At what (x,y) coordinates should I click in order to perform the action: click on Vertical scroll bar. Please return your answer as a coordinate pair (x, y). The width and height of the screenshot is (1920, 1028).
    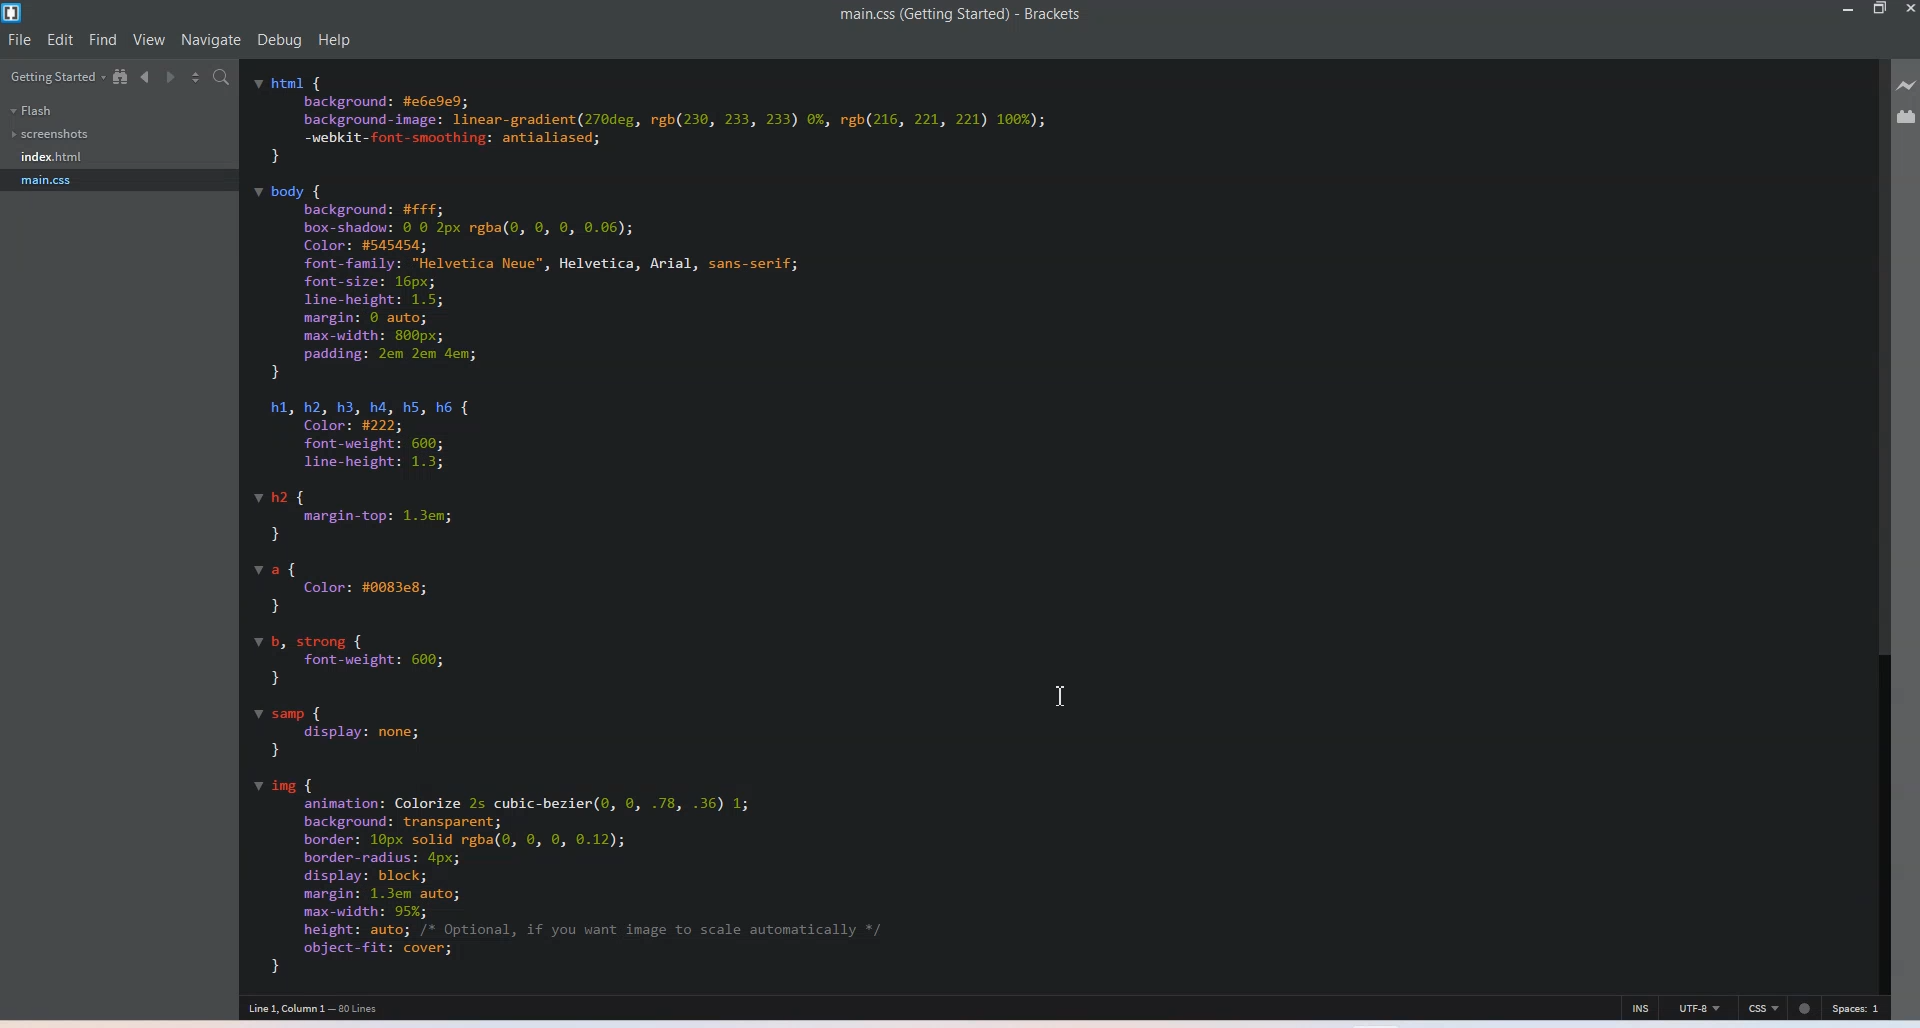
    Looking at the image, I should click on (1875, 513).